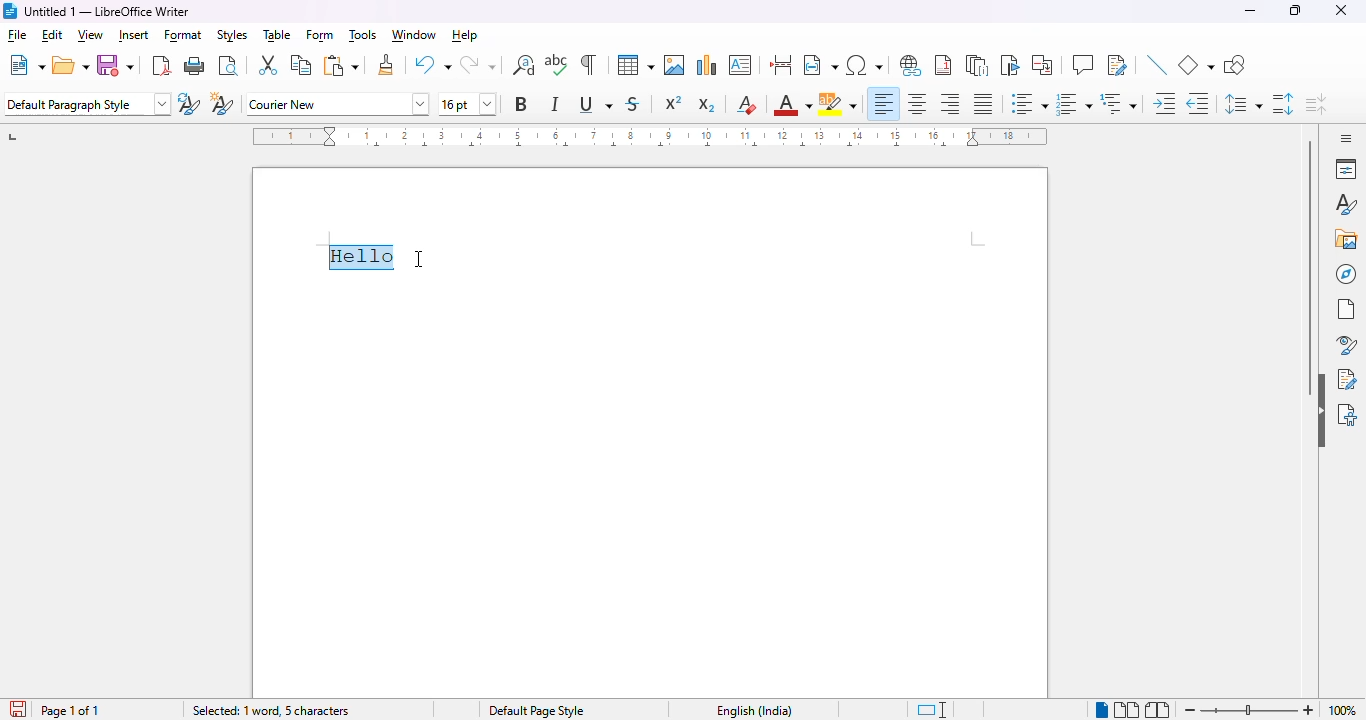  What do you see at coordinates (190, 104) in the screenshot?
I see `update selected style` at bounding box center [190, 104].